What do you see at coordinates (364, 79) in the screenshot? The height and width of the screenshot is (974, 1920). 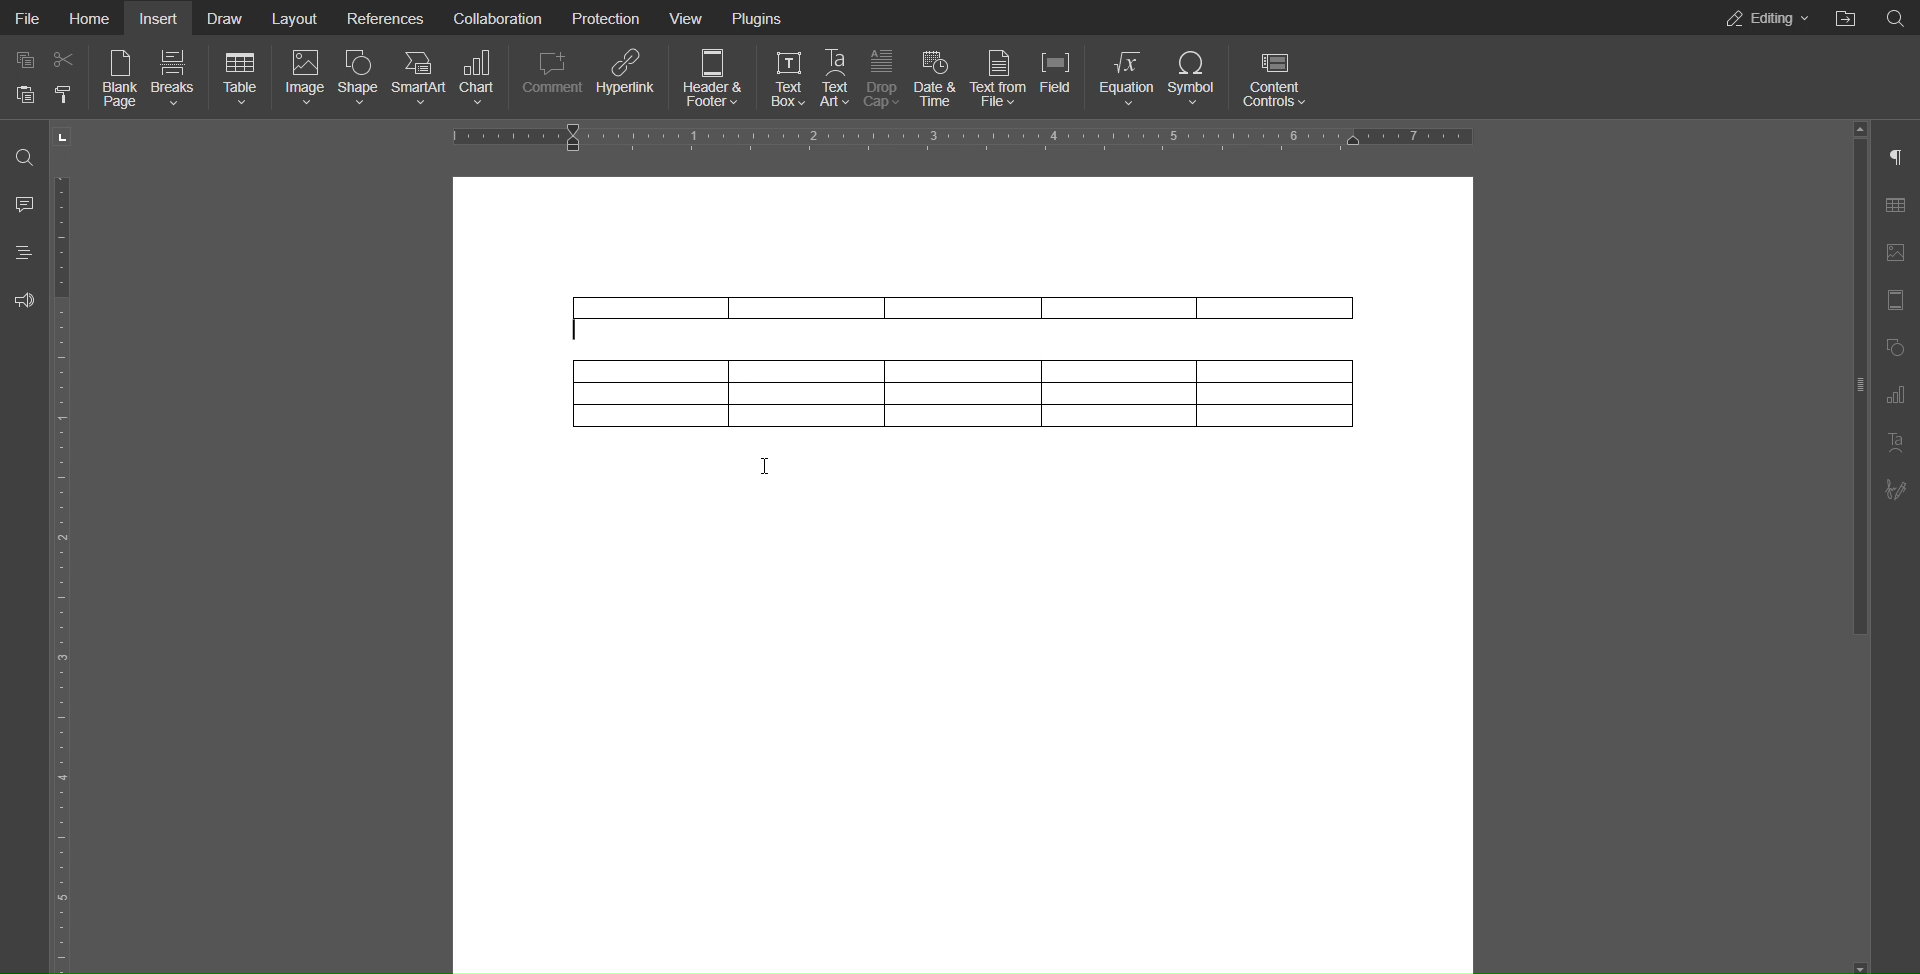 I see `Shape` at bounding box center [364, 79].